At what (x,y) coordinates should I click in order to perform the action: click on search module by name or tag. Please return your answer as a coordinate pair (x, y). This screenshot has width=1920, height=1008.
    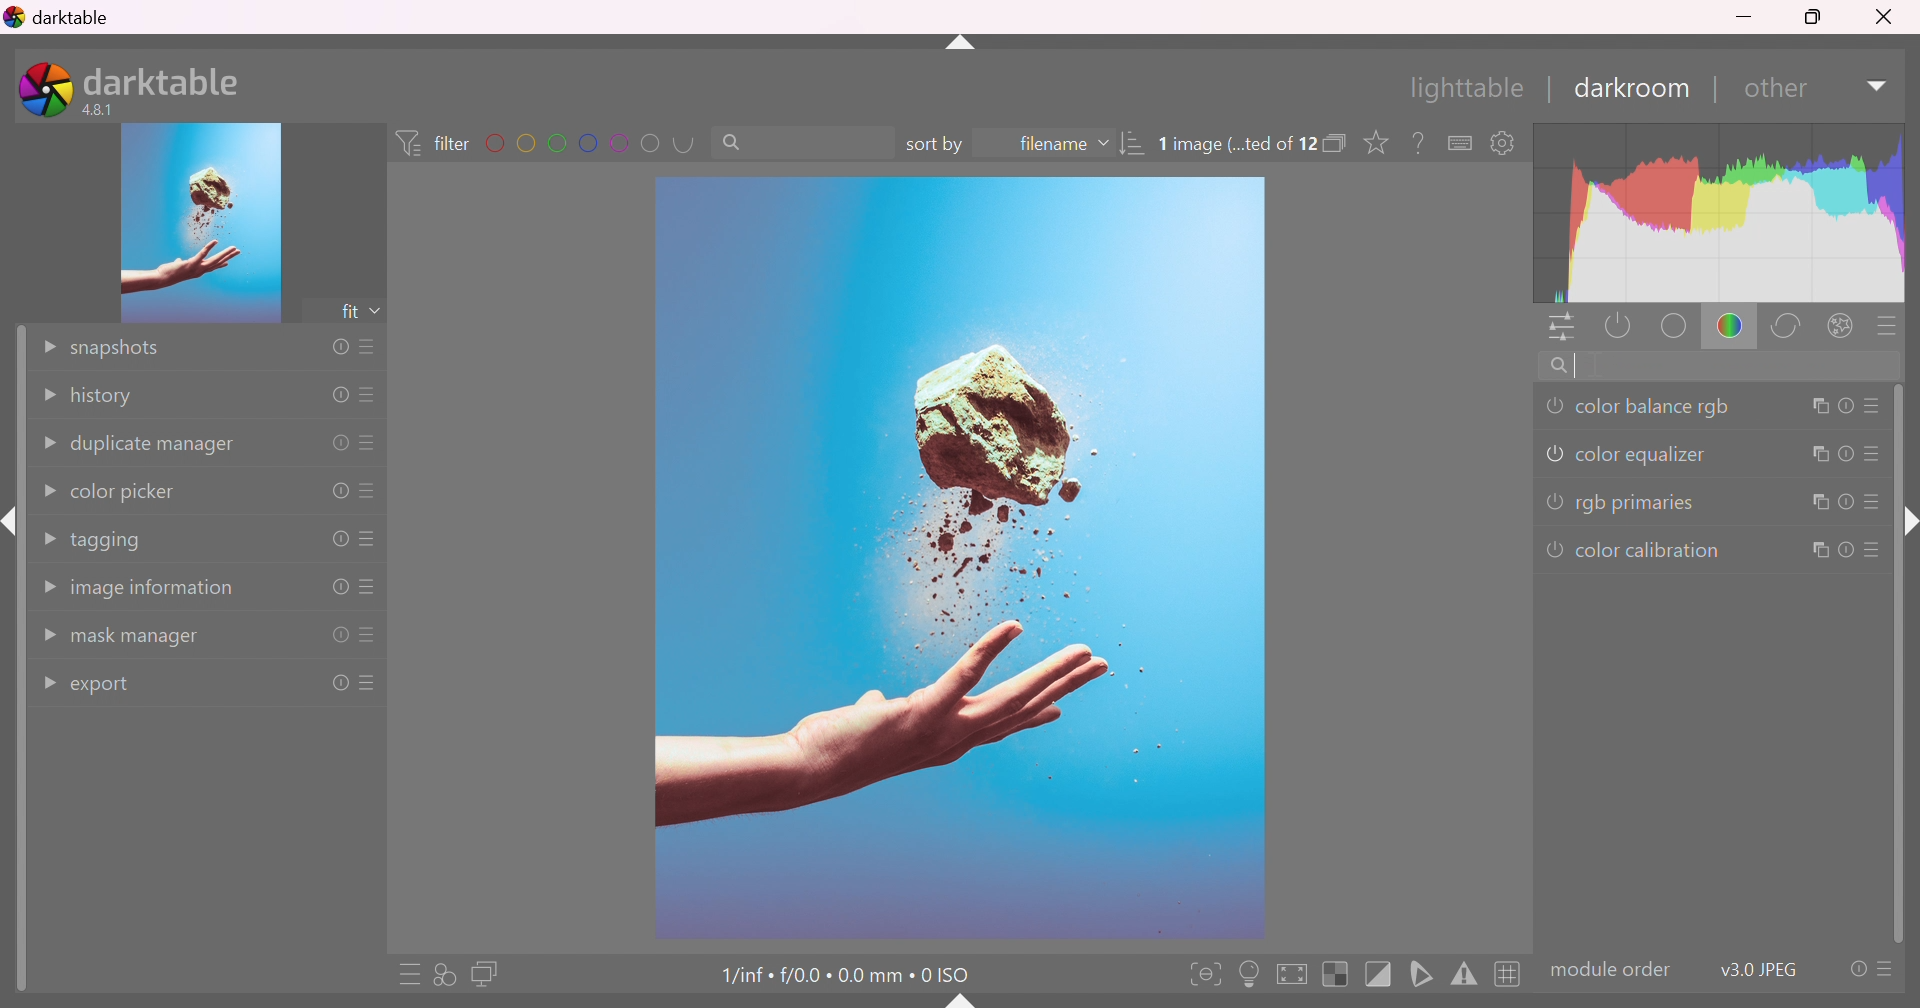
    Looking at the image, I should click on (1721, 364).